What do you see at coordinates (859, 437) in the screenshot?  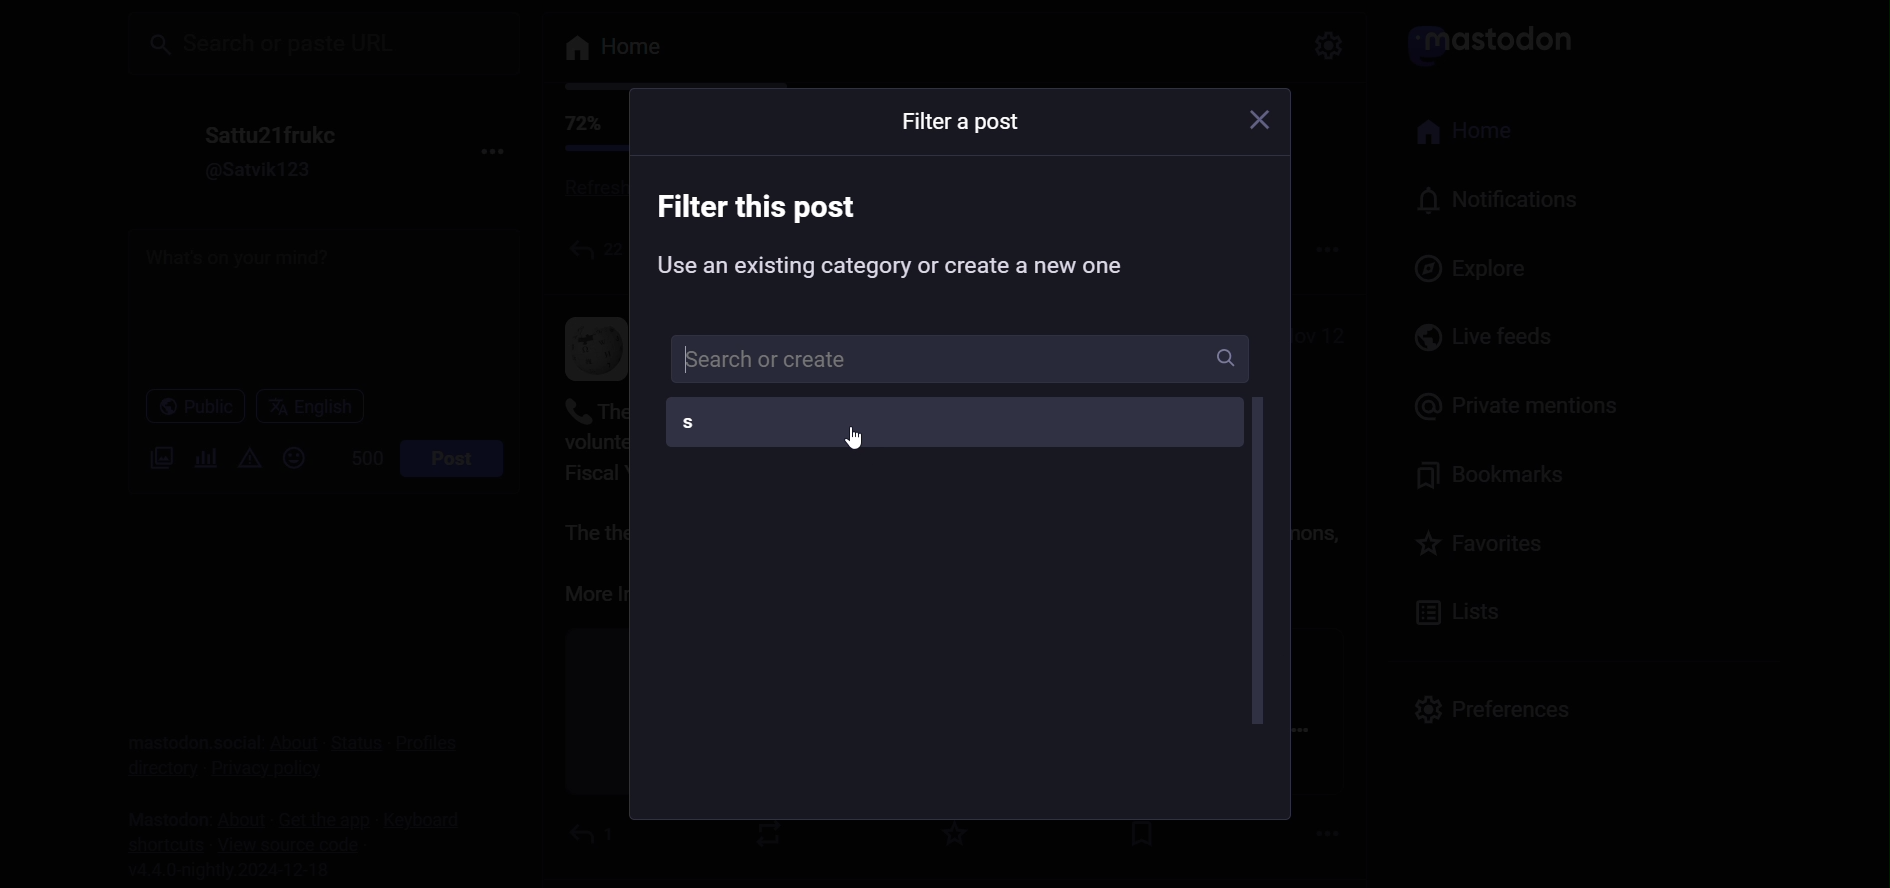 I see `cursor` at bounding box center [859, 437].